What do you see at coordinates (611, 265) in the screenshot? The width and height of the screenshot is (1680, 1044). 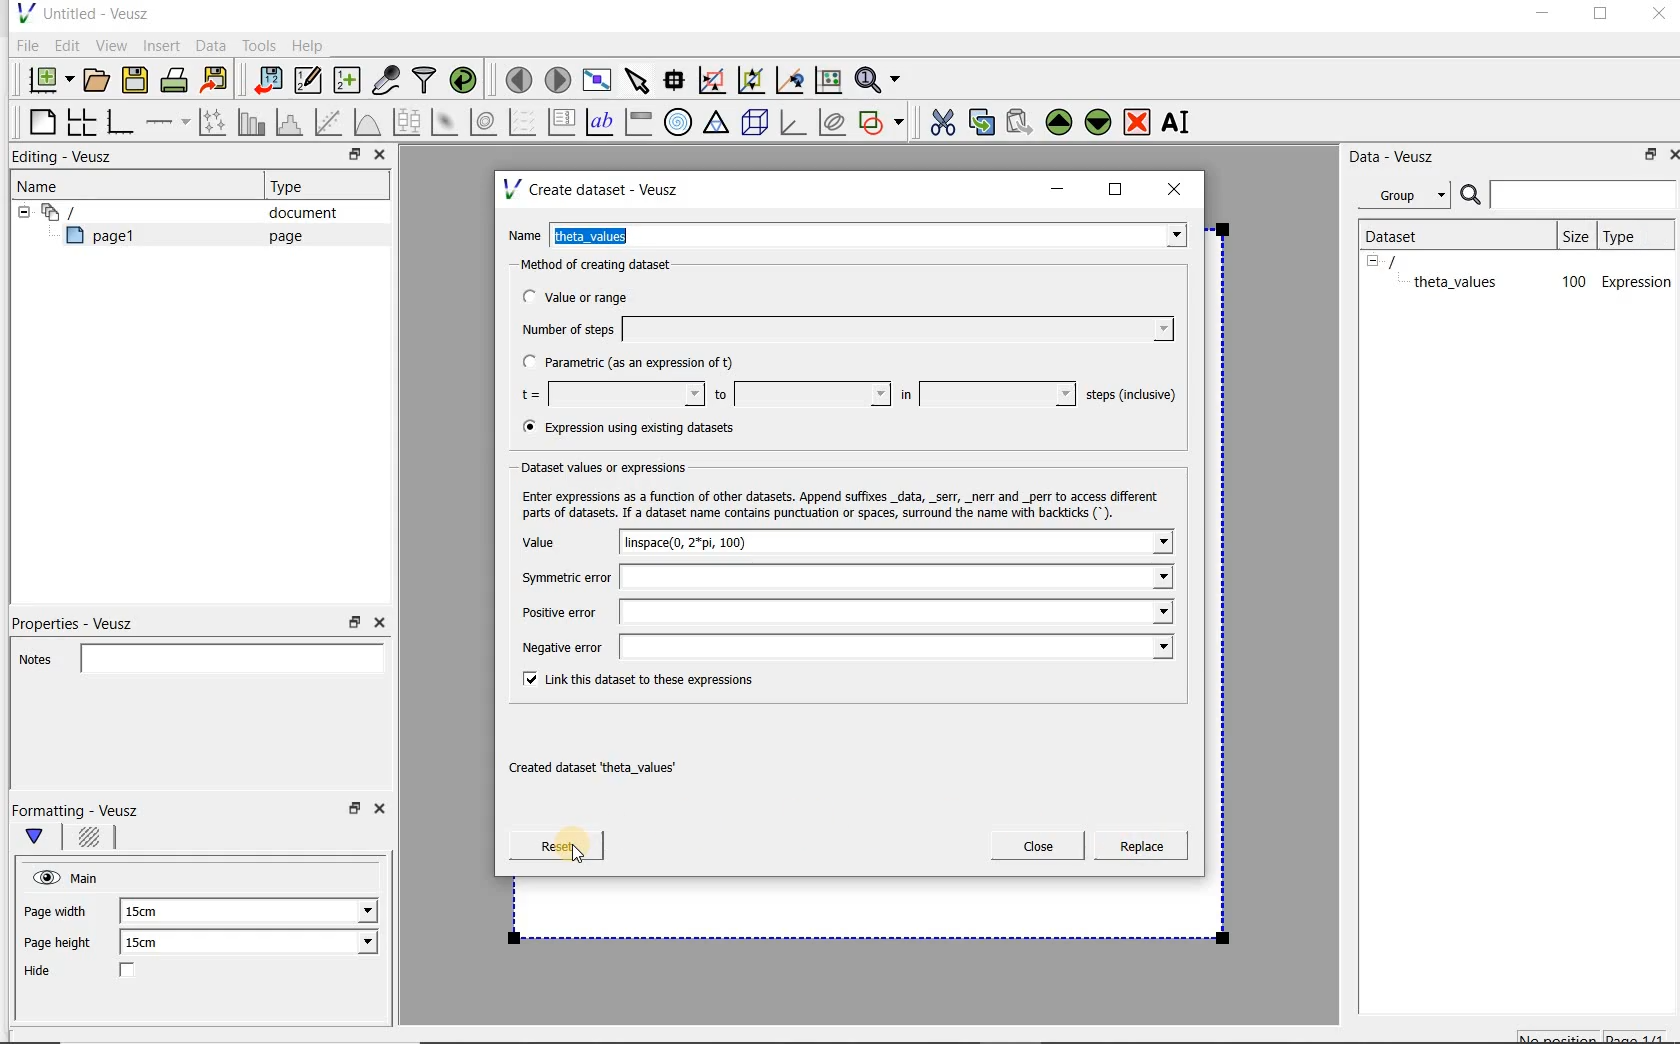 I see `Method of creating dataset:` at bounding box center [611, 265].